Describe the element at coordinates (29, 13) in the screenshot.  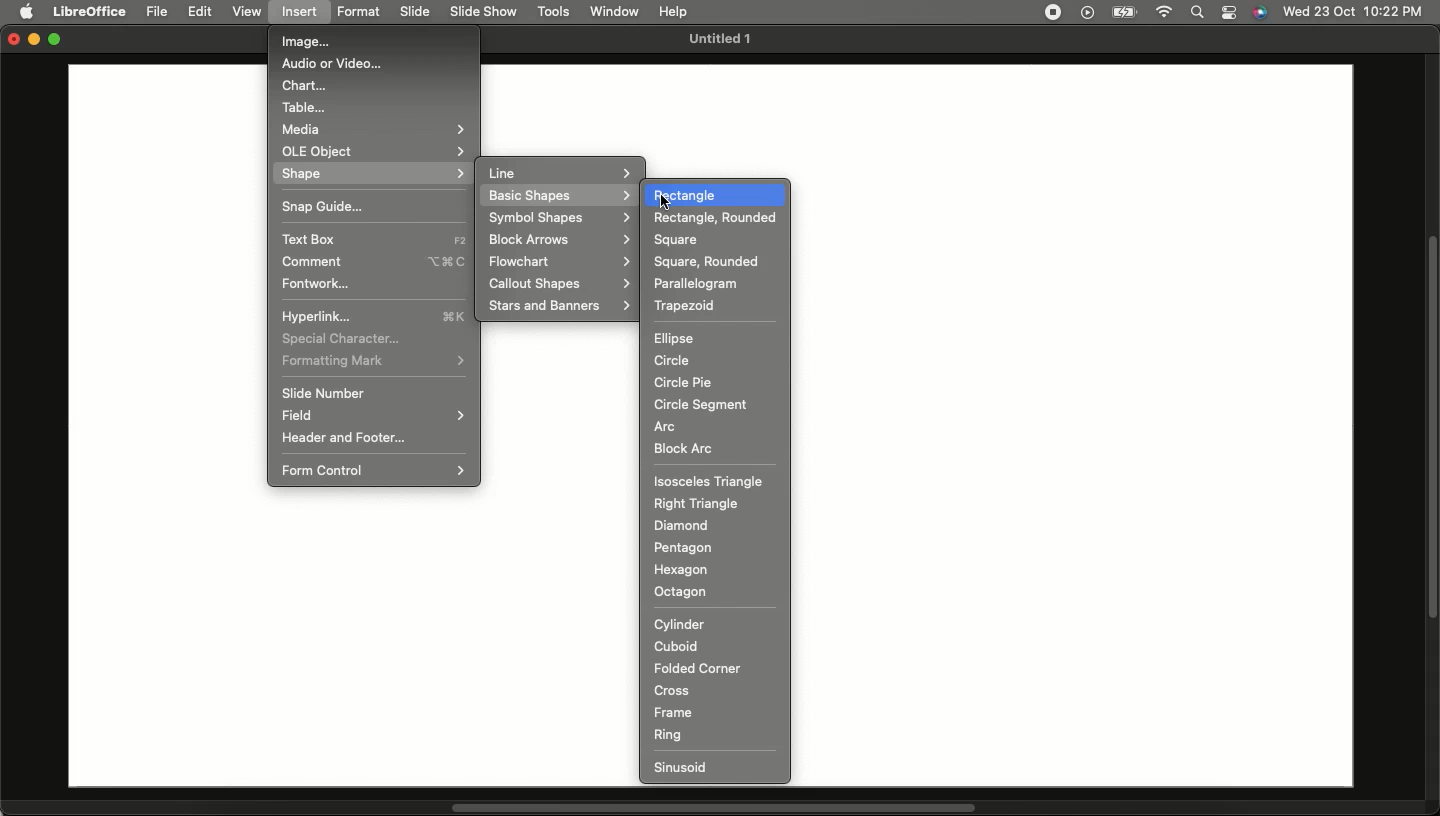
I see `Apple logo` at that location.